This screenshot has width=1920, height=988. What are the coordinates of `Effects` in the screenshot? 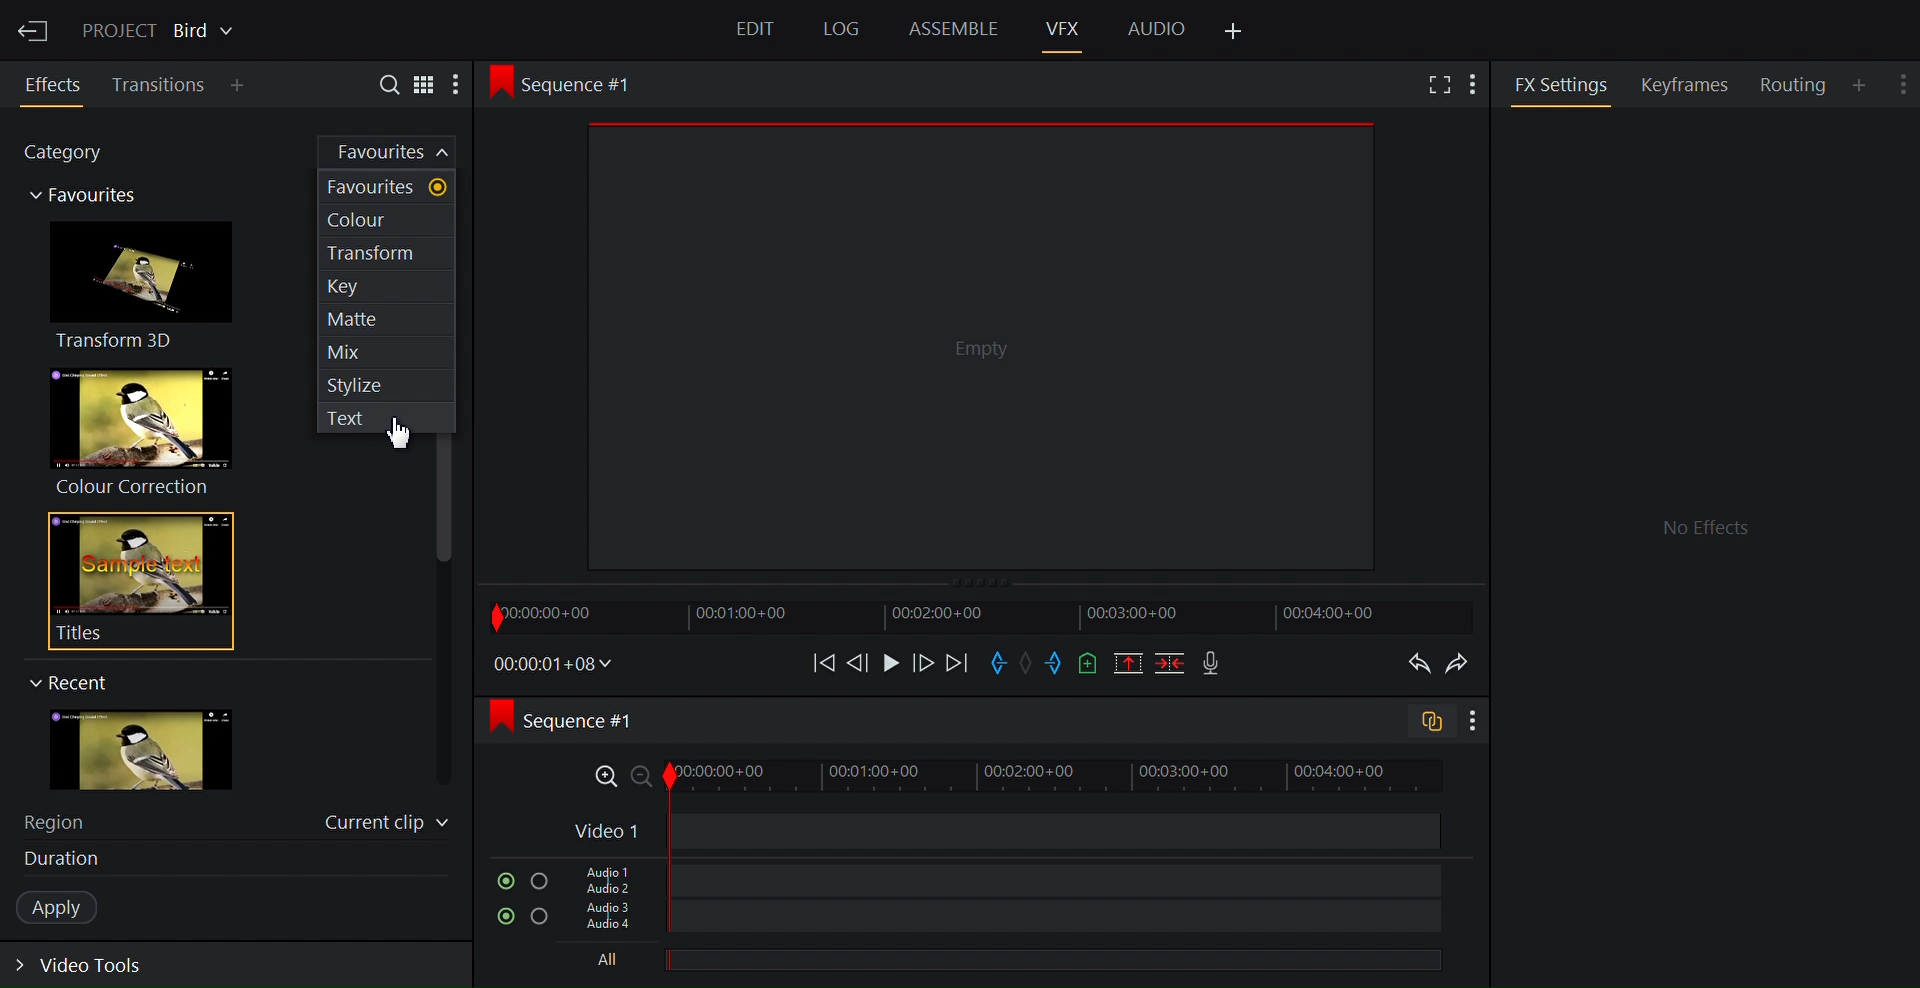 It's located at (56, 85).